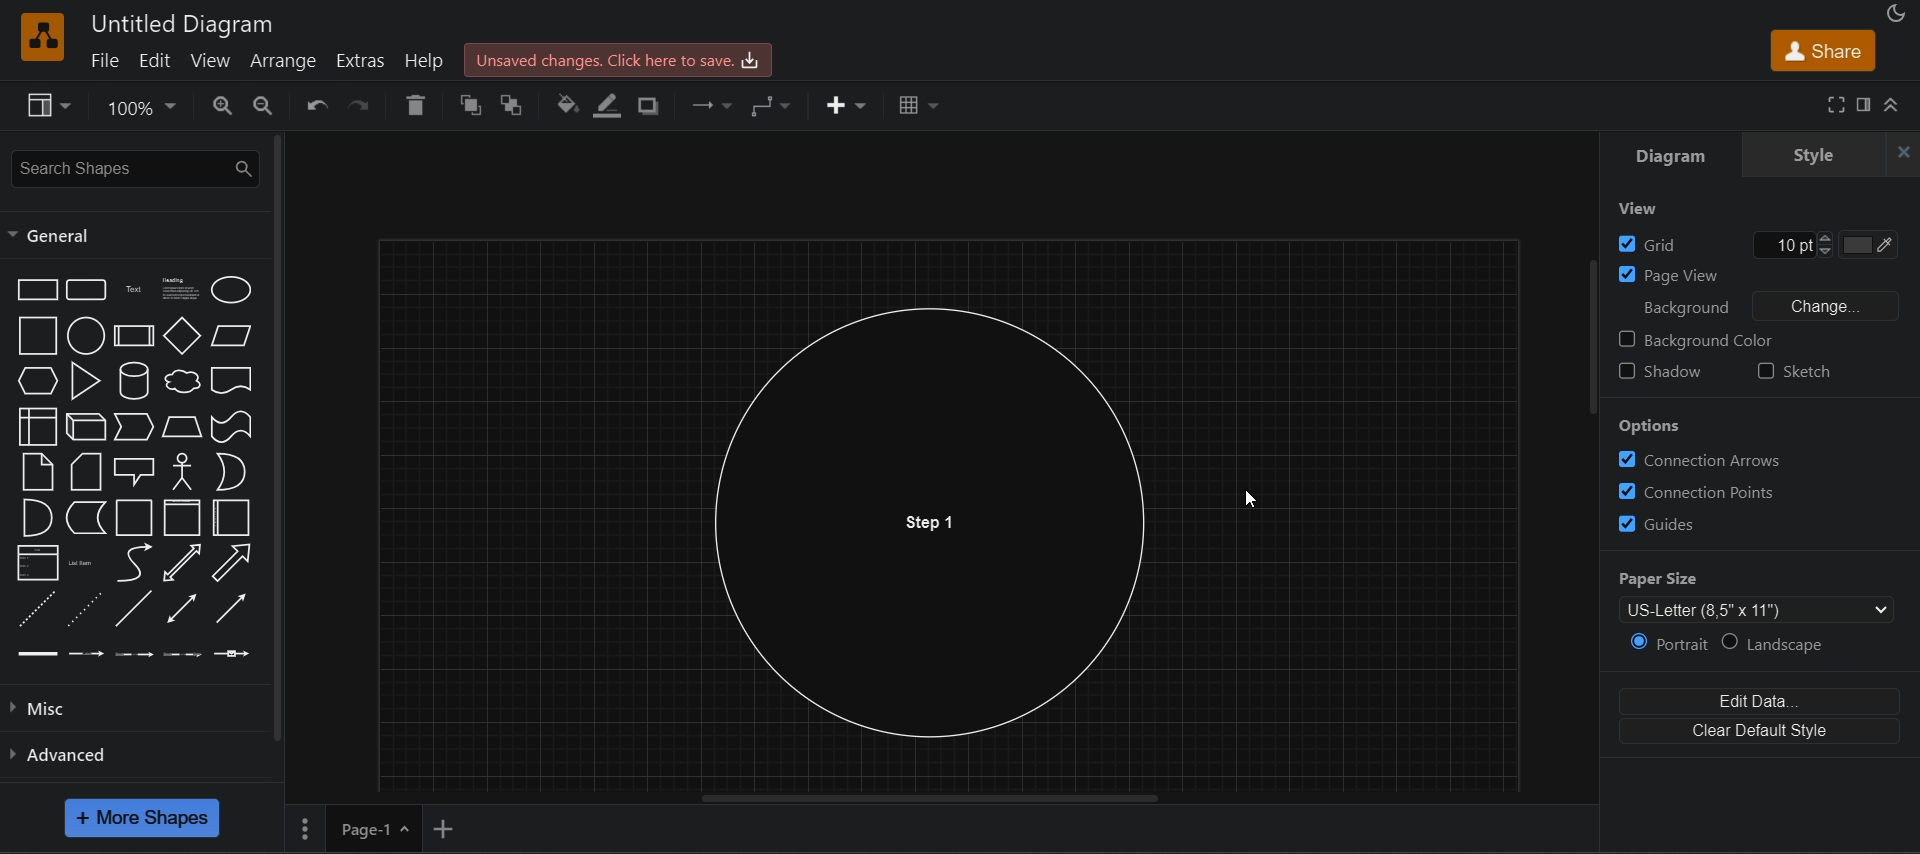 The height and width of the screenshot is (854, 1920). Describe the element at coordinates (58, 107) in the screenshot. I see `style` at that location.